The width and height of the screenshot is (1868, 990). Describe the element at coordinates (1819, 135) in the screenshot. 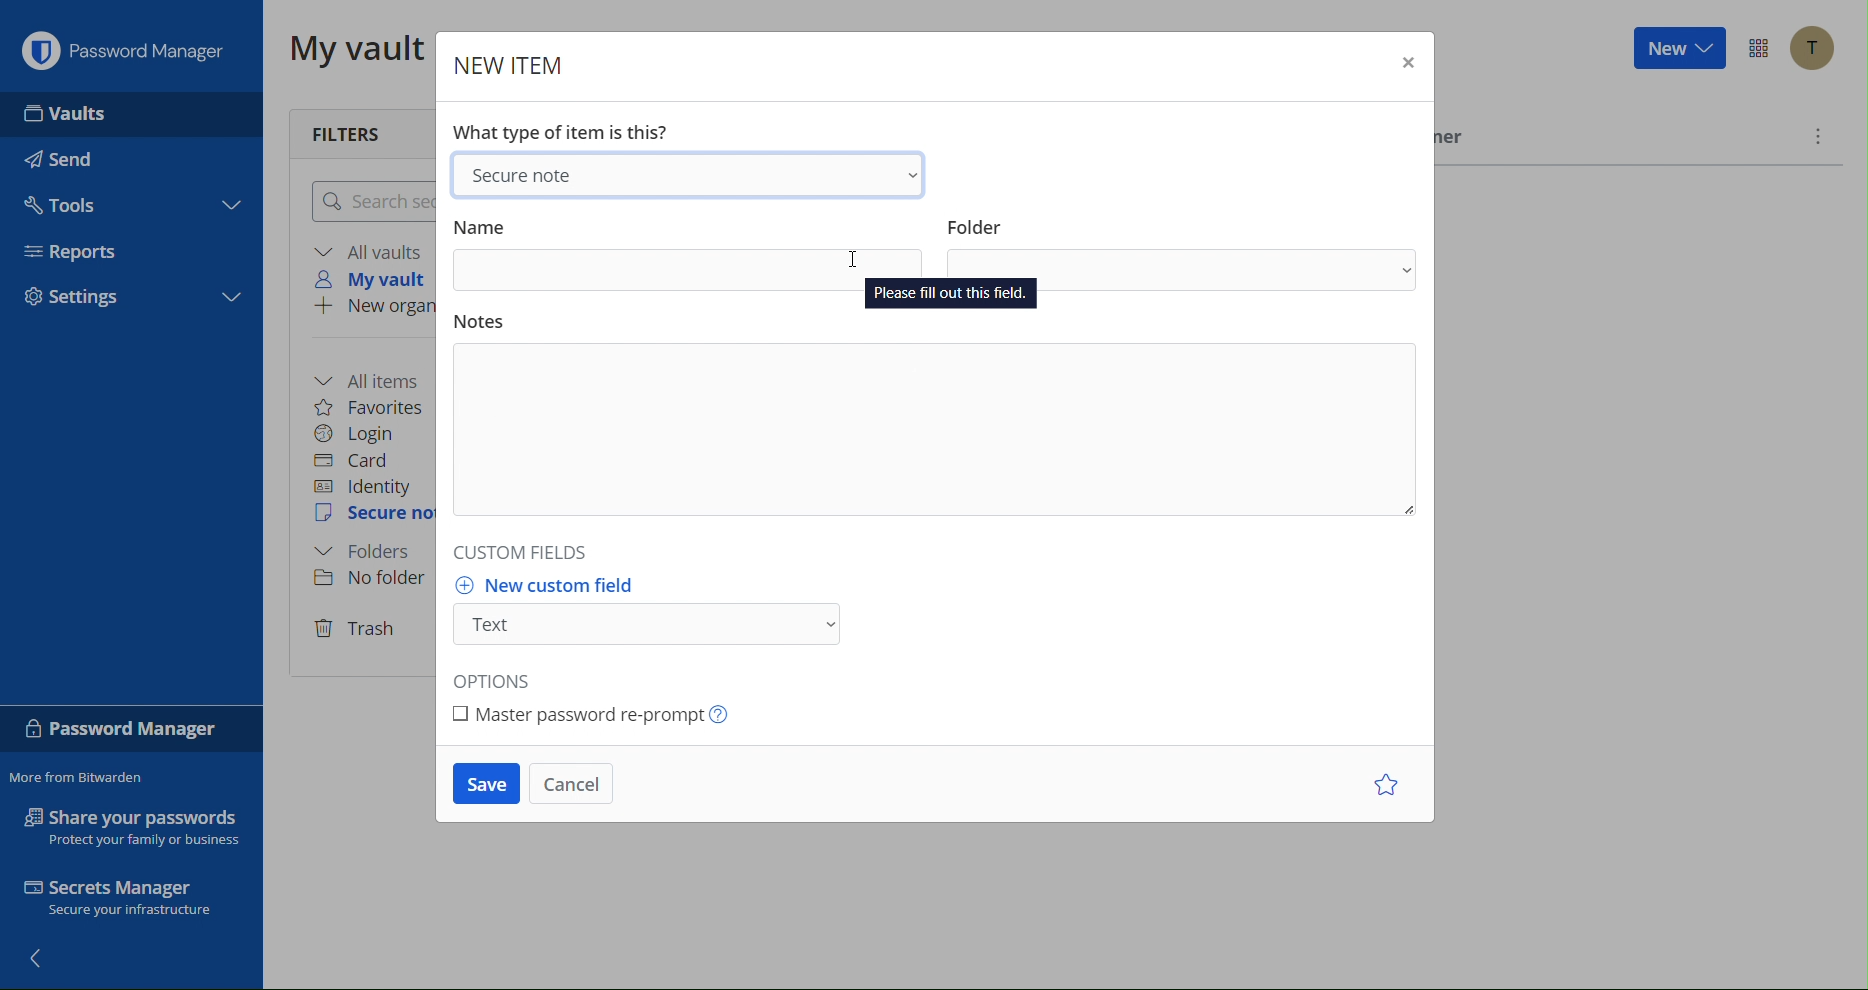

I see `More` at that location.